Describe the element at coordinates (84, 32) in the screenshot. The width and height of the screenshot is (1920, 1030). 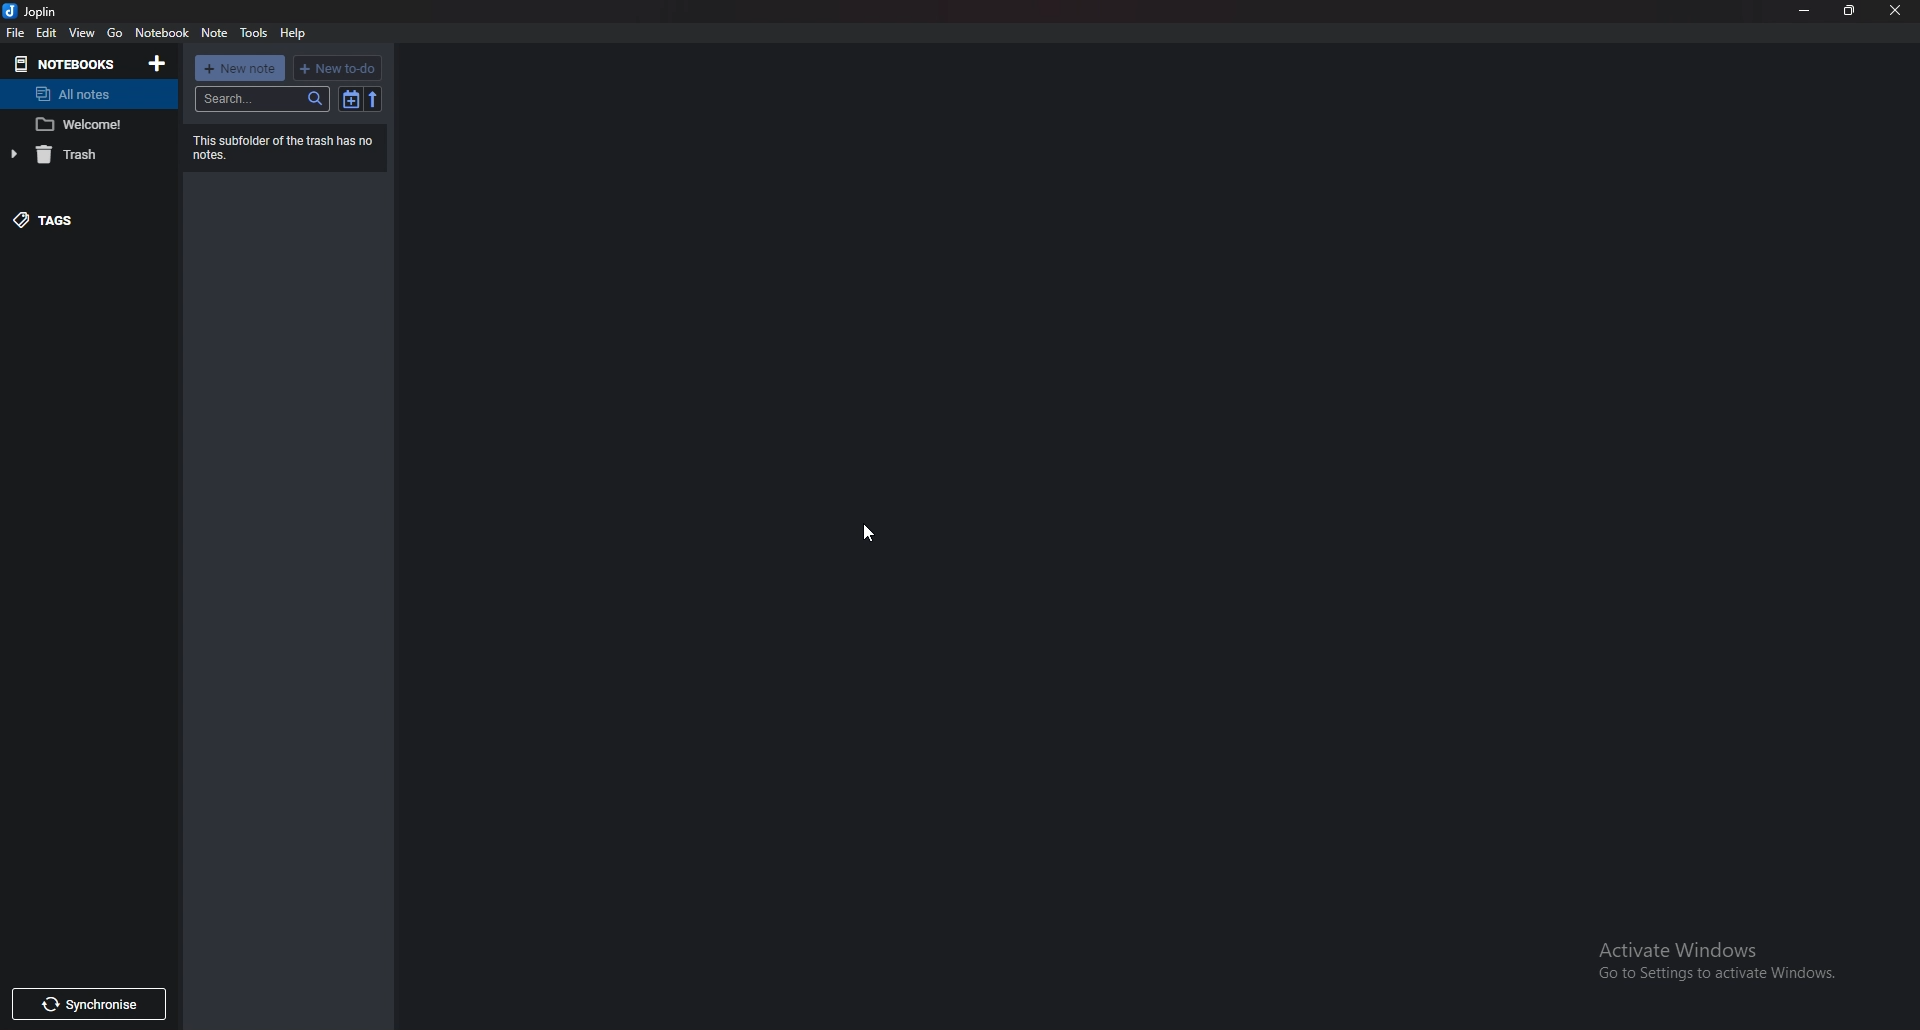
I see `view` at that location.